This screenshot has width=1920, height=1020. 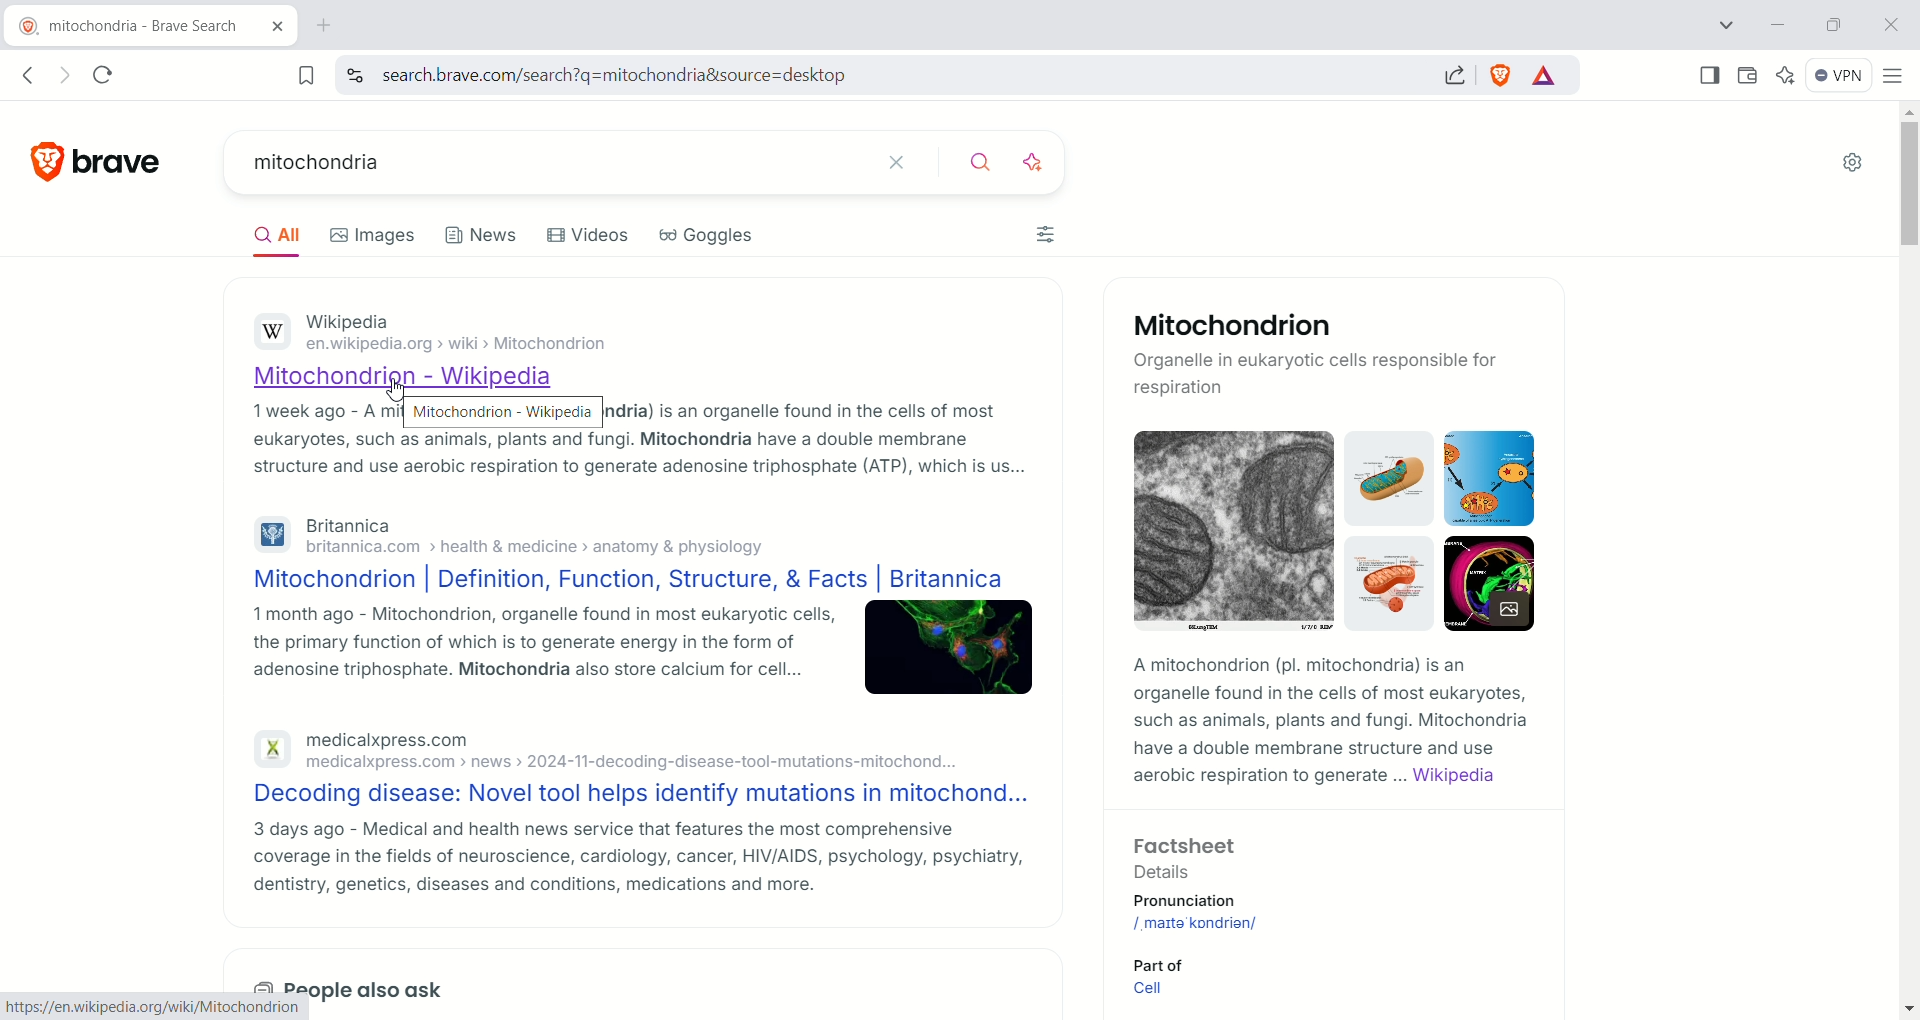 I want to click on shield, so click(x=1502, y=73).